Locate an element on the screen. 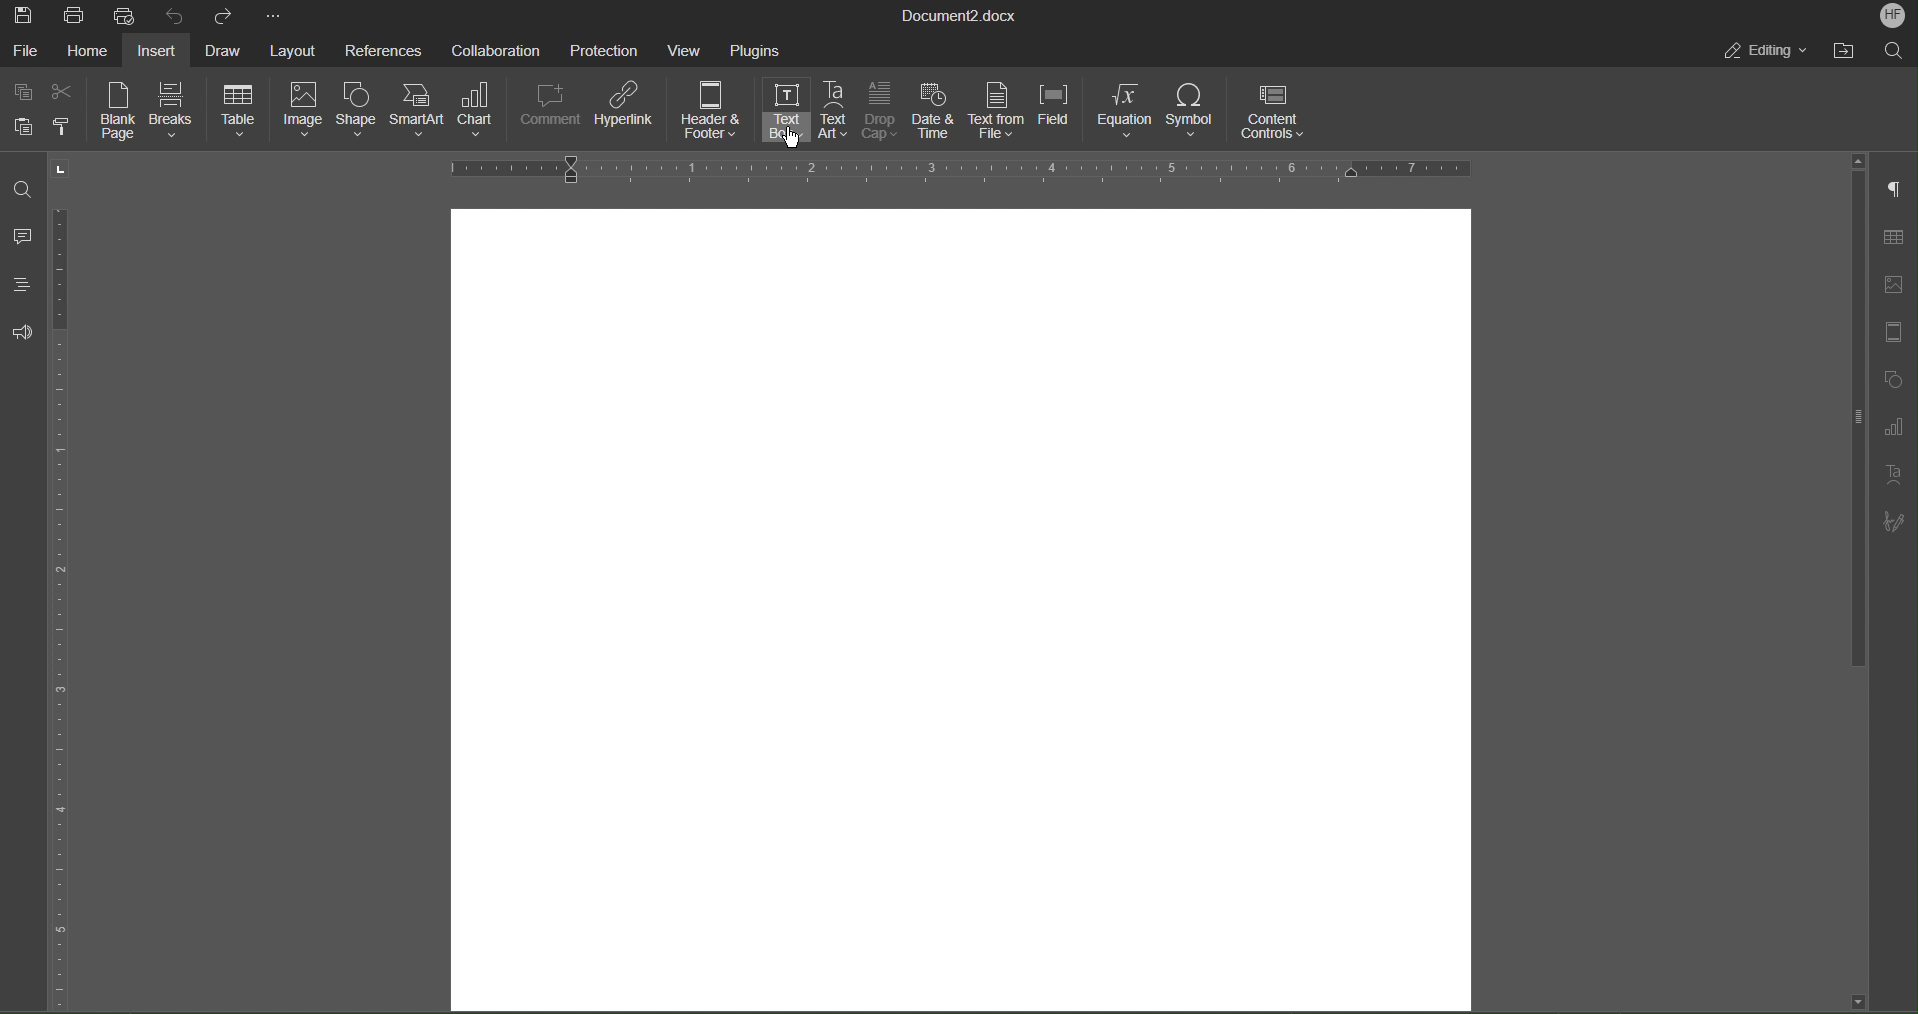 This screenshot has height=1014, width=1918. Comments is located at coordinates (24, 236).